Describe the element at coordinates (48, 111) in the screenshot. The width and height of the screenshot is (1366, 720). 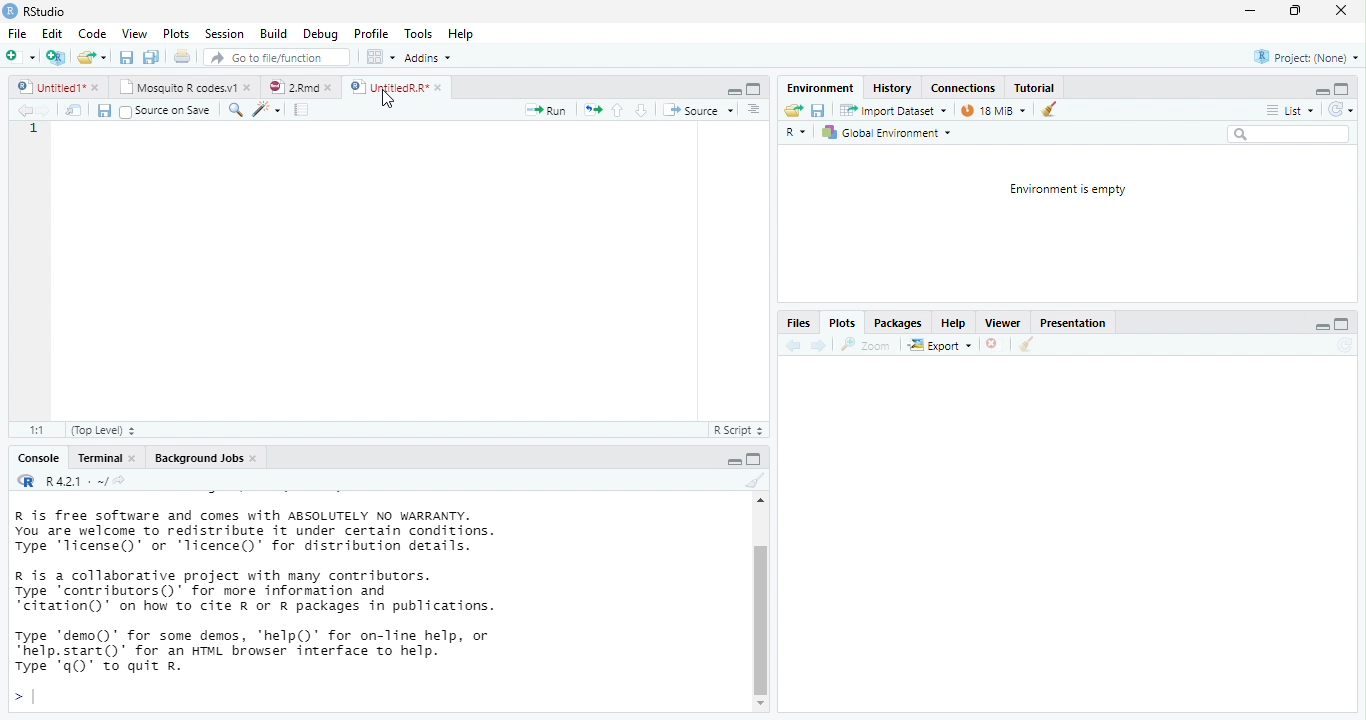
I see `next` at that location.